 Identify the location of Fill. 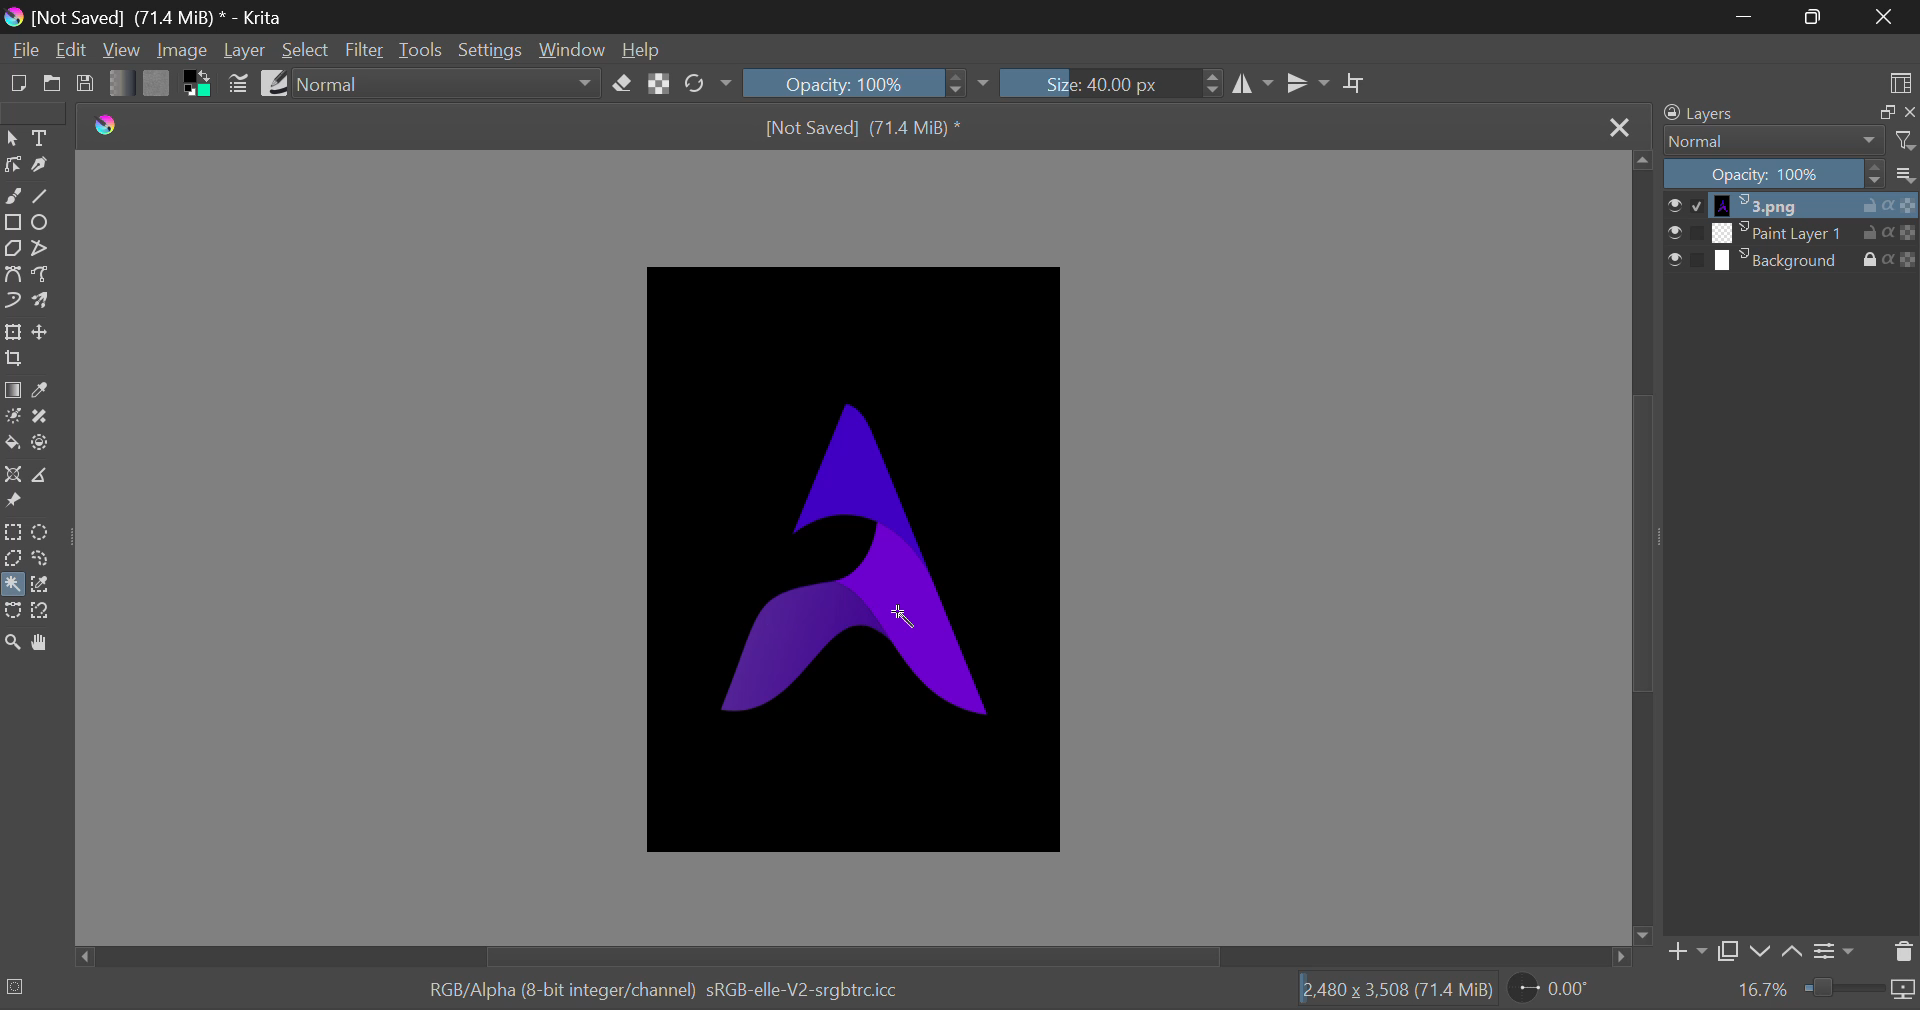
(13, 447).